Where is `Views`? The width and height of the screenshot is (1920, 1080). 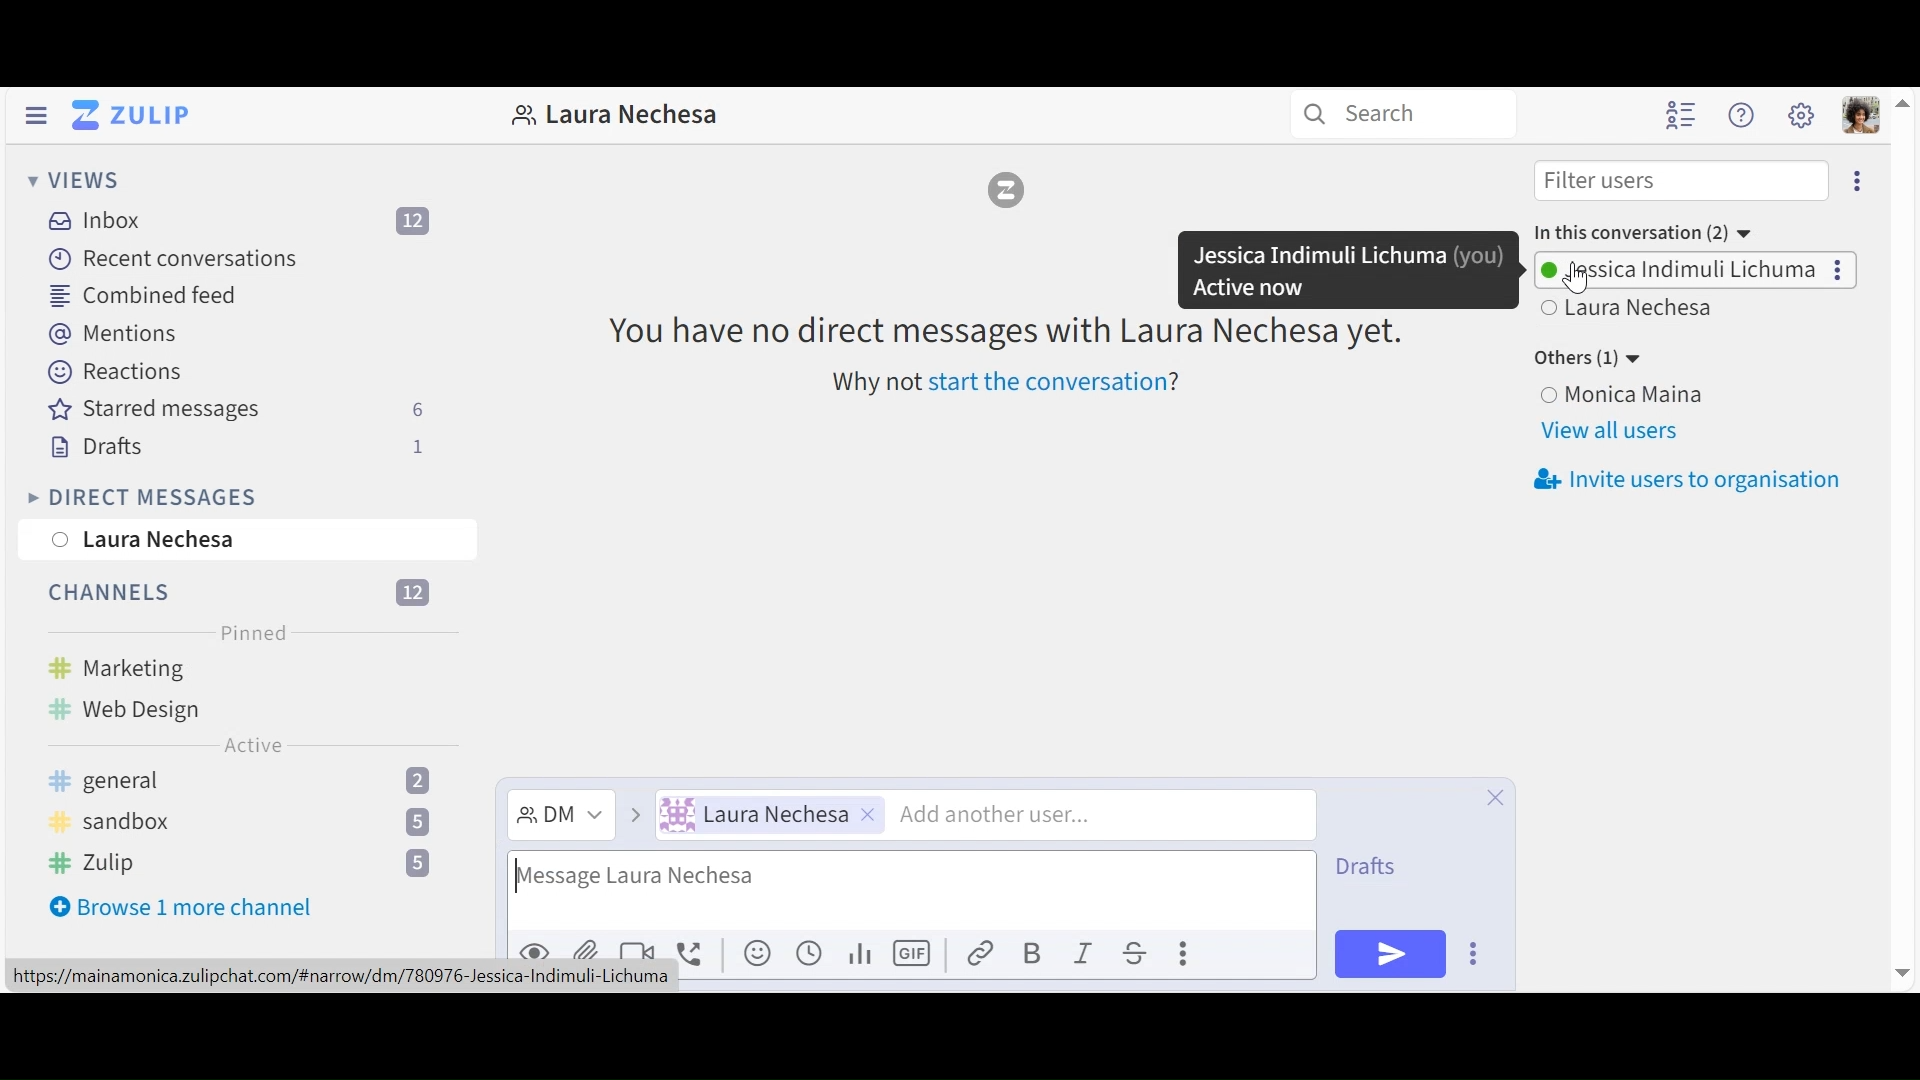
Views is located at coordinates (73, 179).